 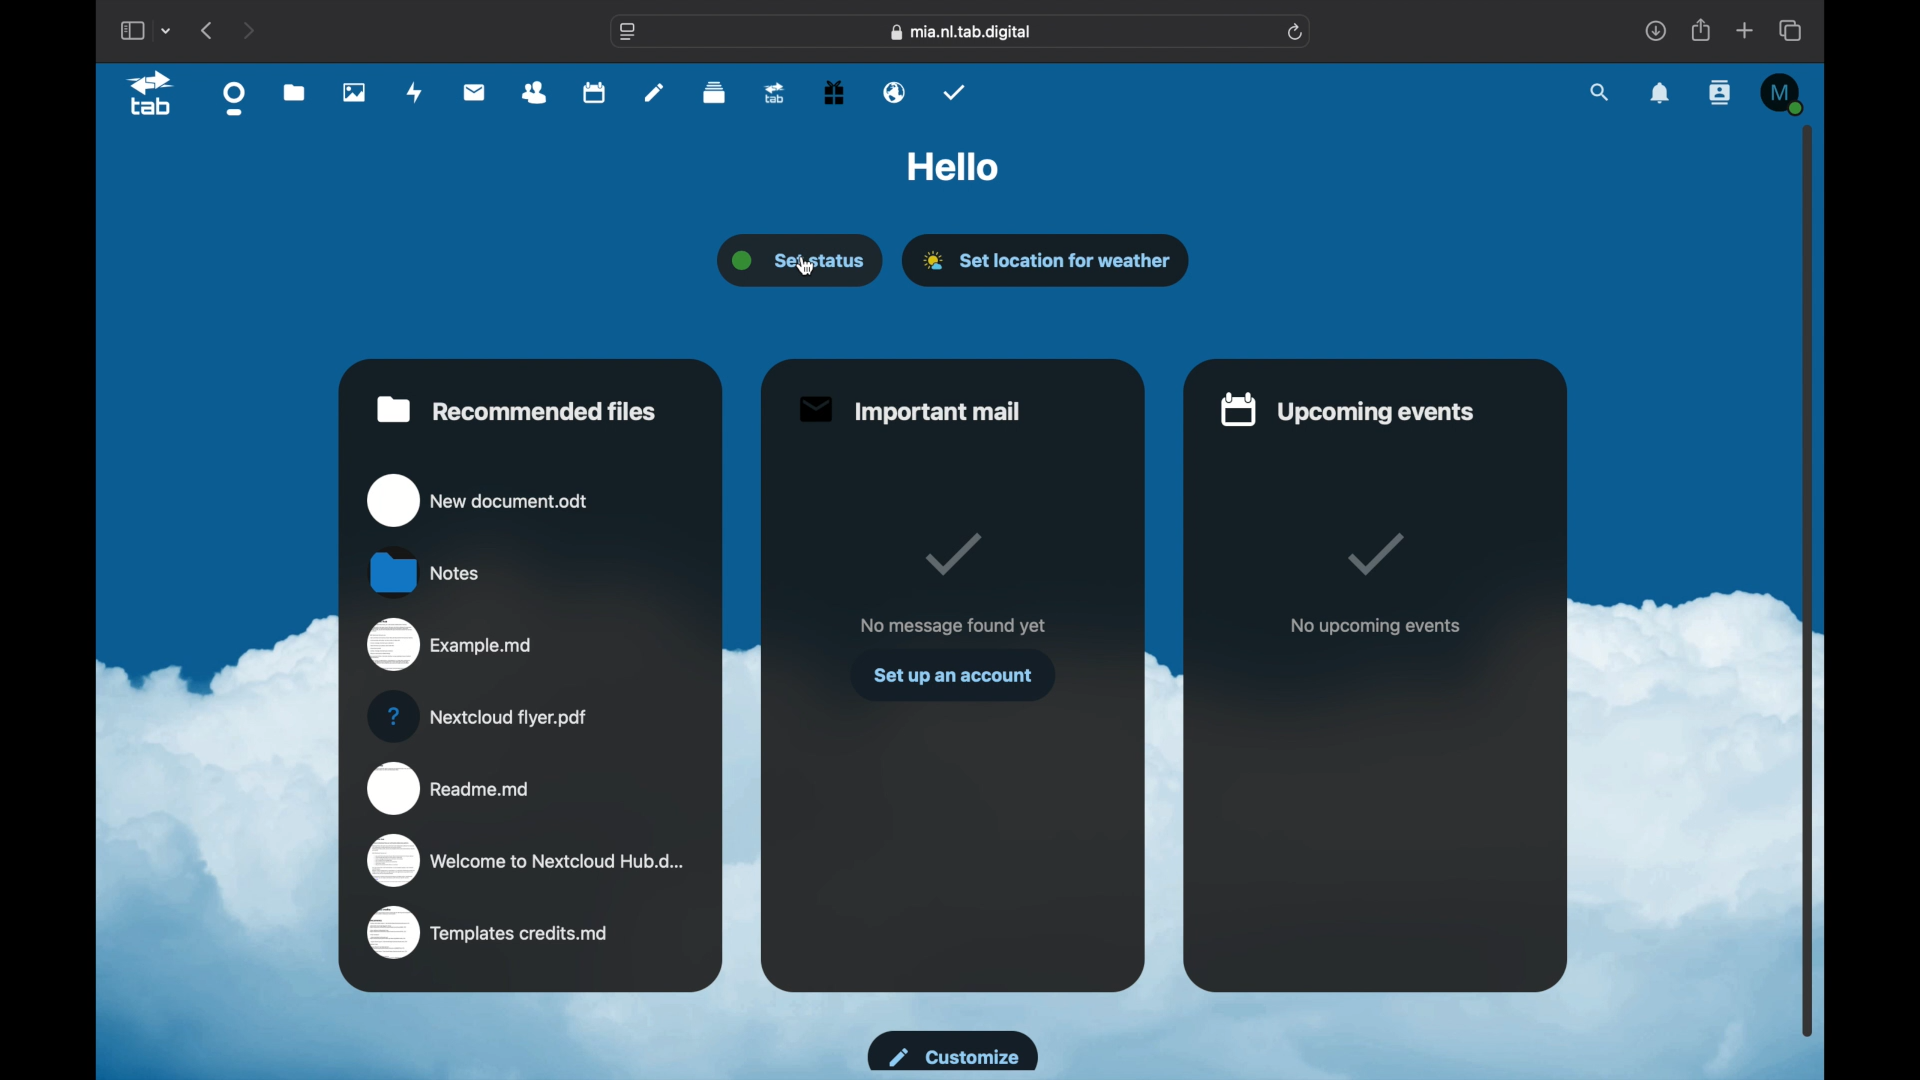 What do you see at coordinates (517, 409) in the screenshot?
I see `recommended files` at bounding box center [517, 409].